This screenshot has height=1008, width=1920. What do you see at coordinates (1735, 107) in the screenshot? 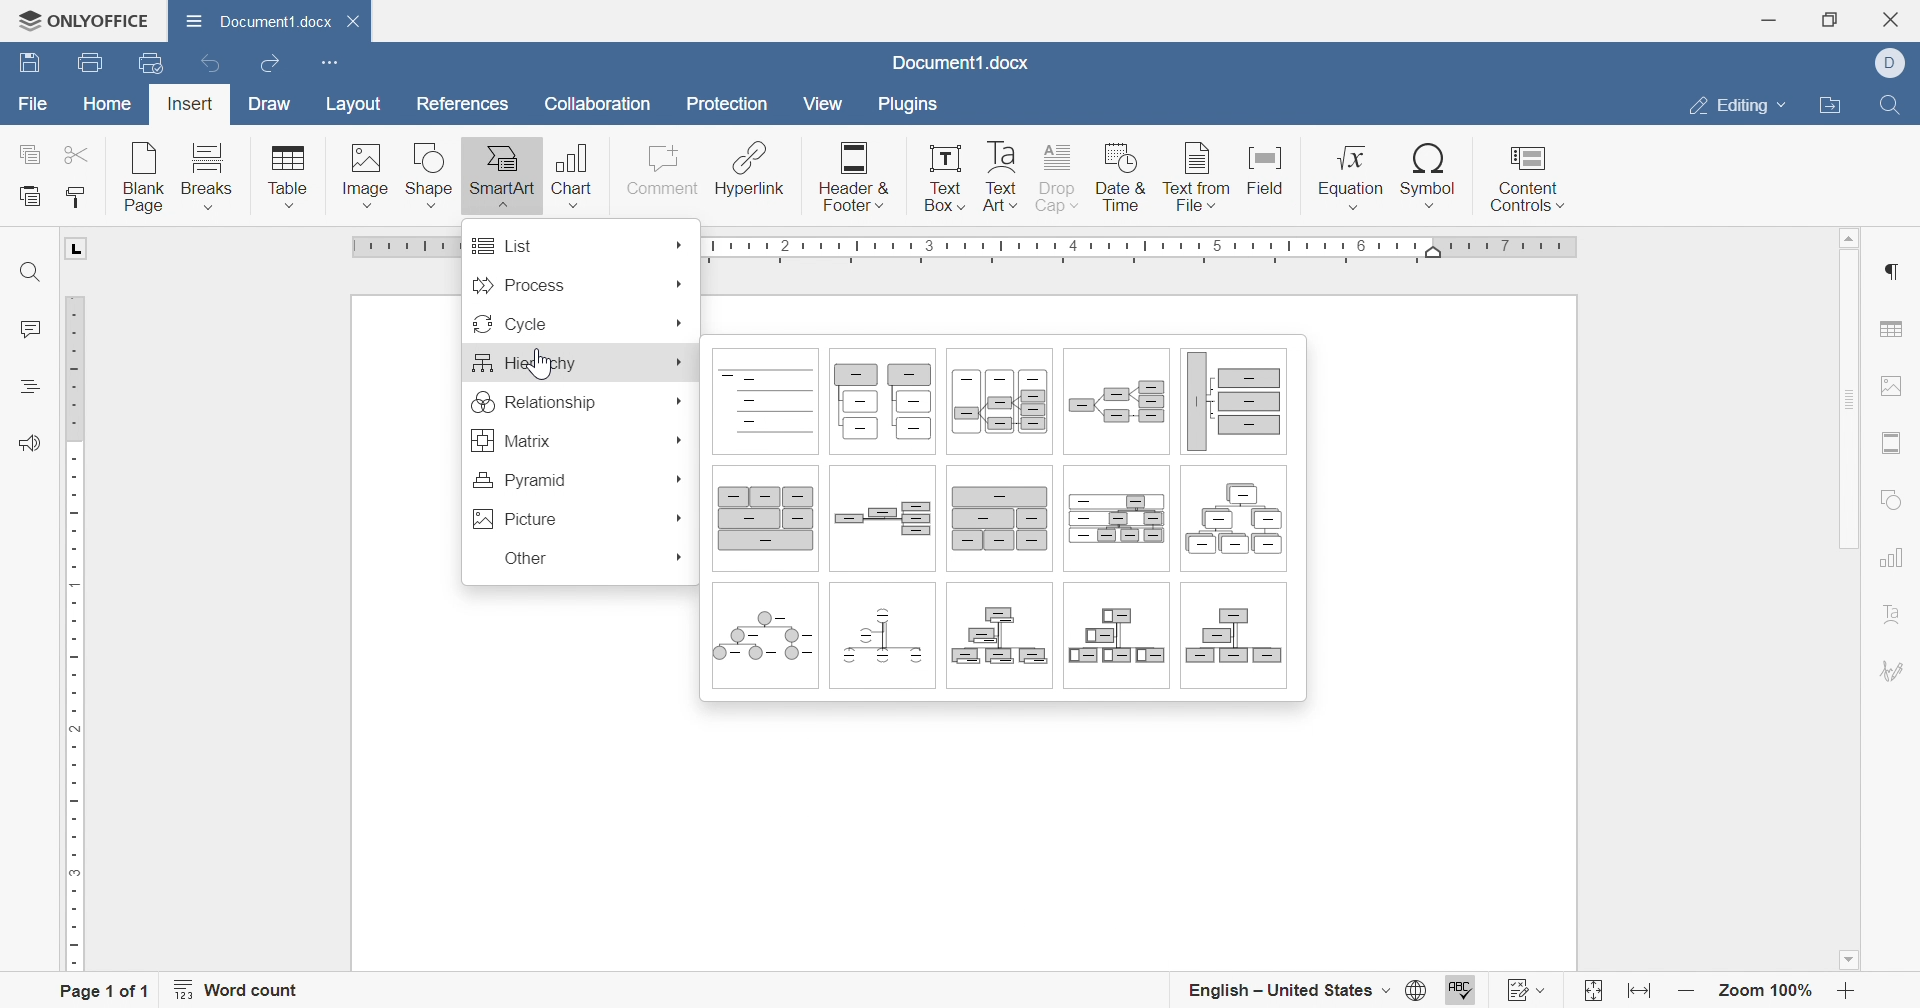
I see `Editing` at bounding box center [1735, 107].